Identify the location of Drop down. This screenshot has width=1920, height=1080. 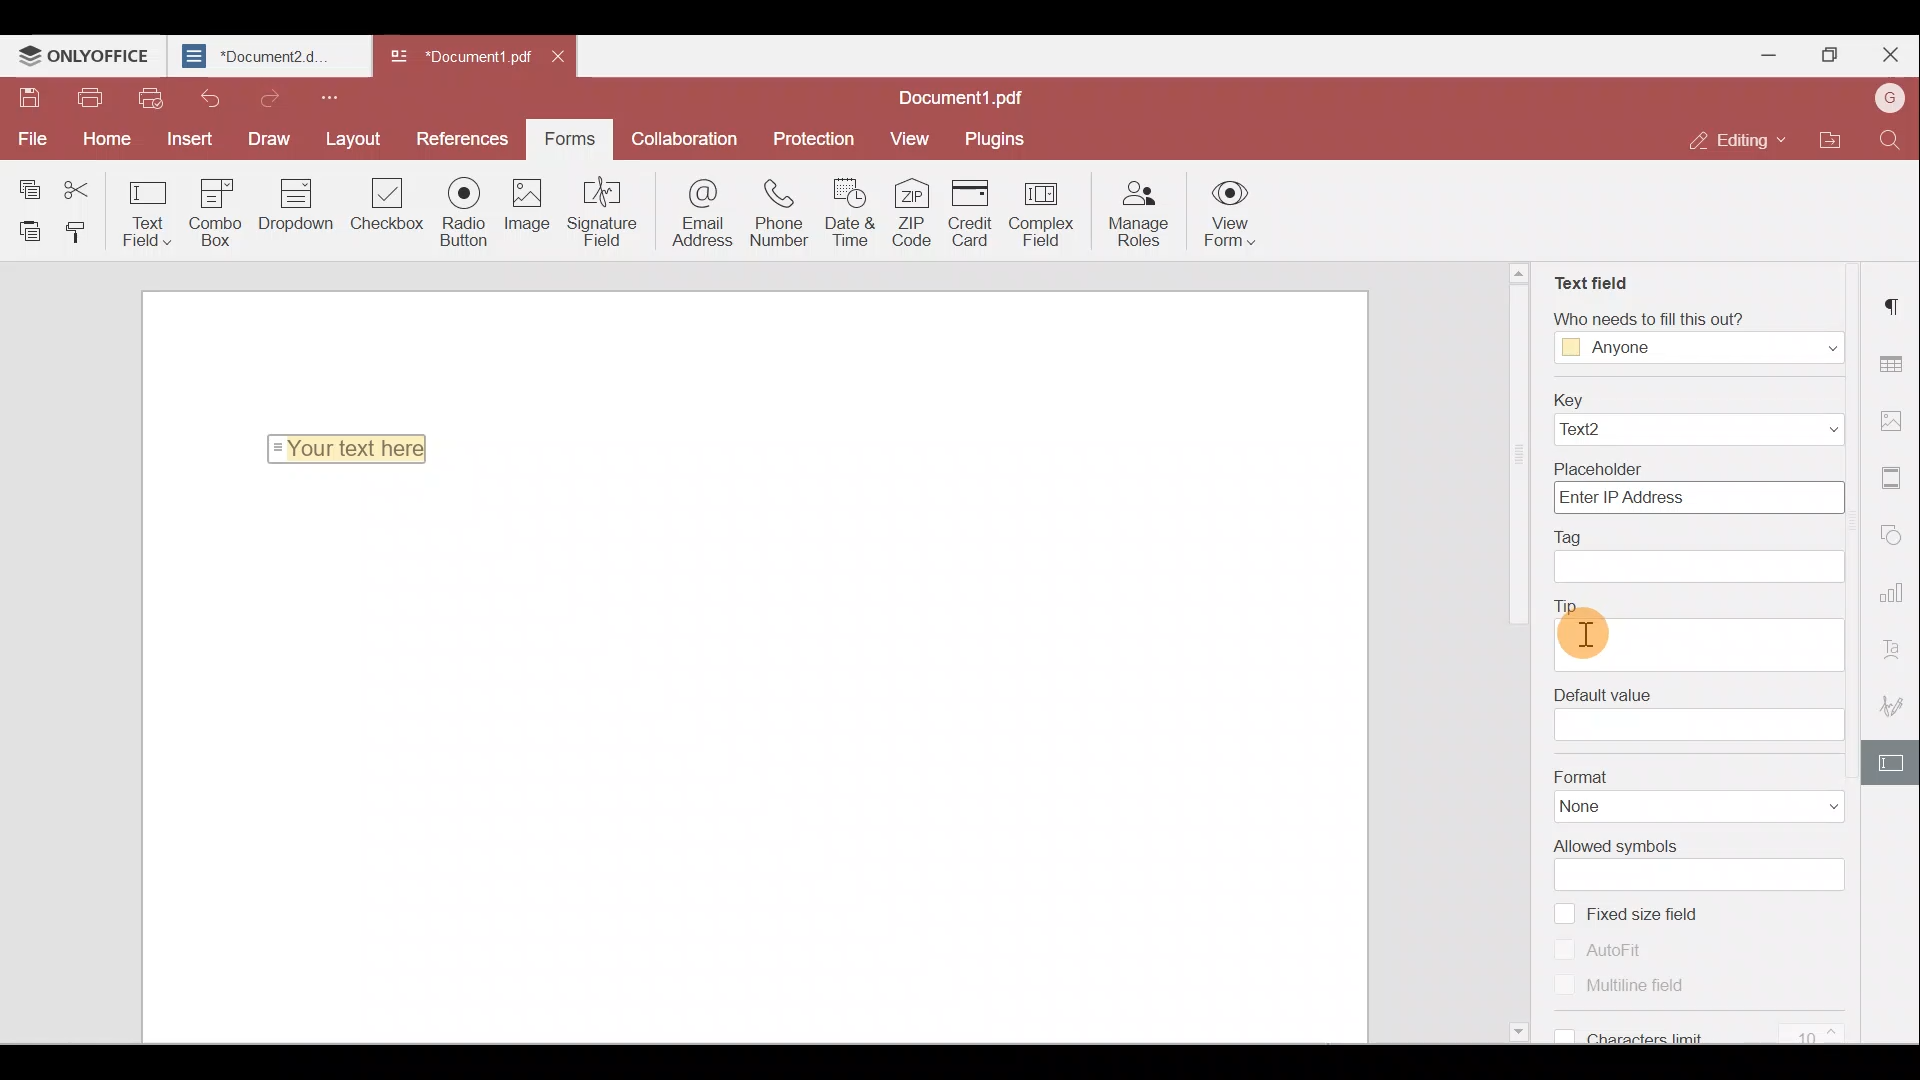
(304, 207).